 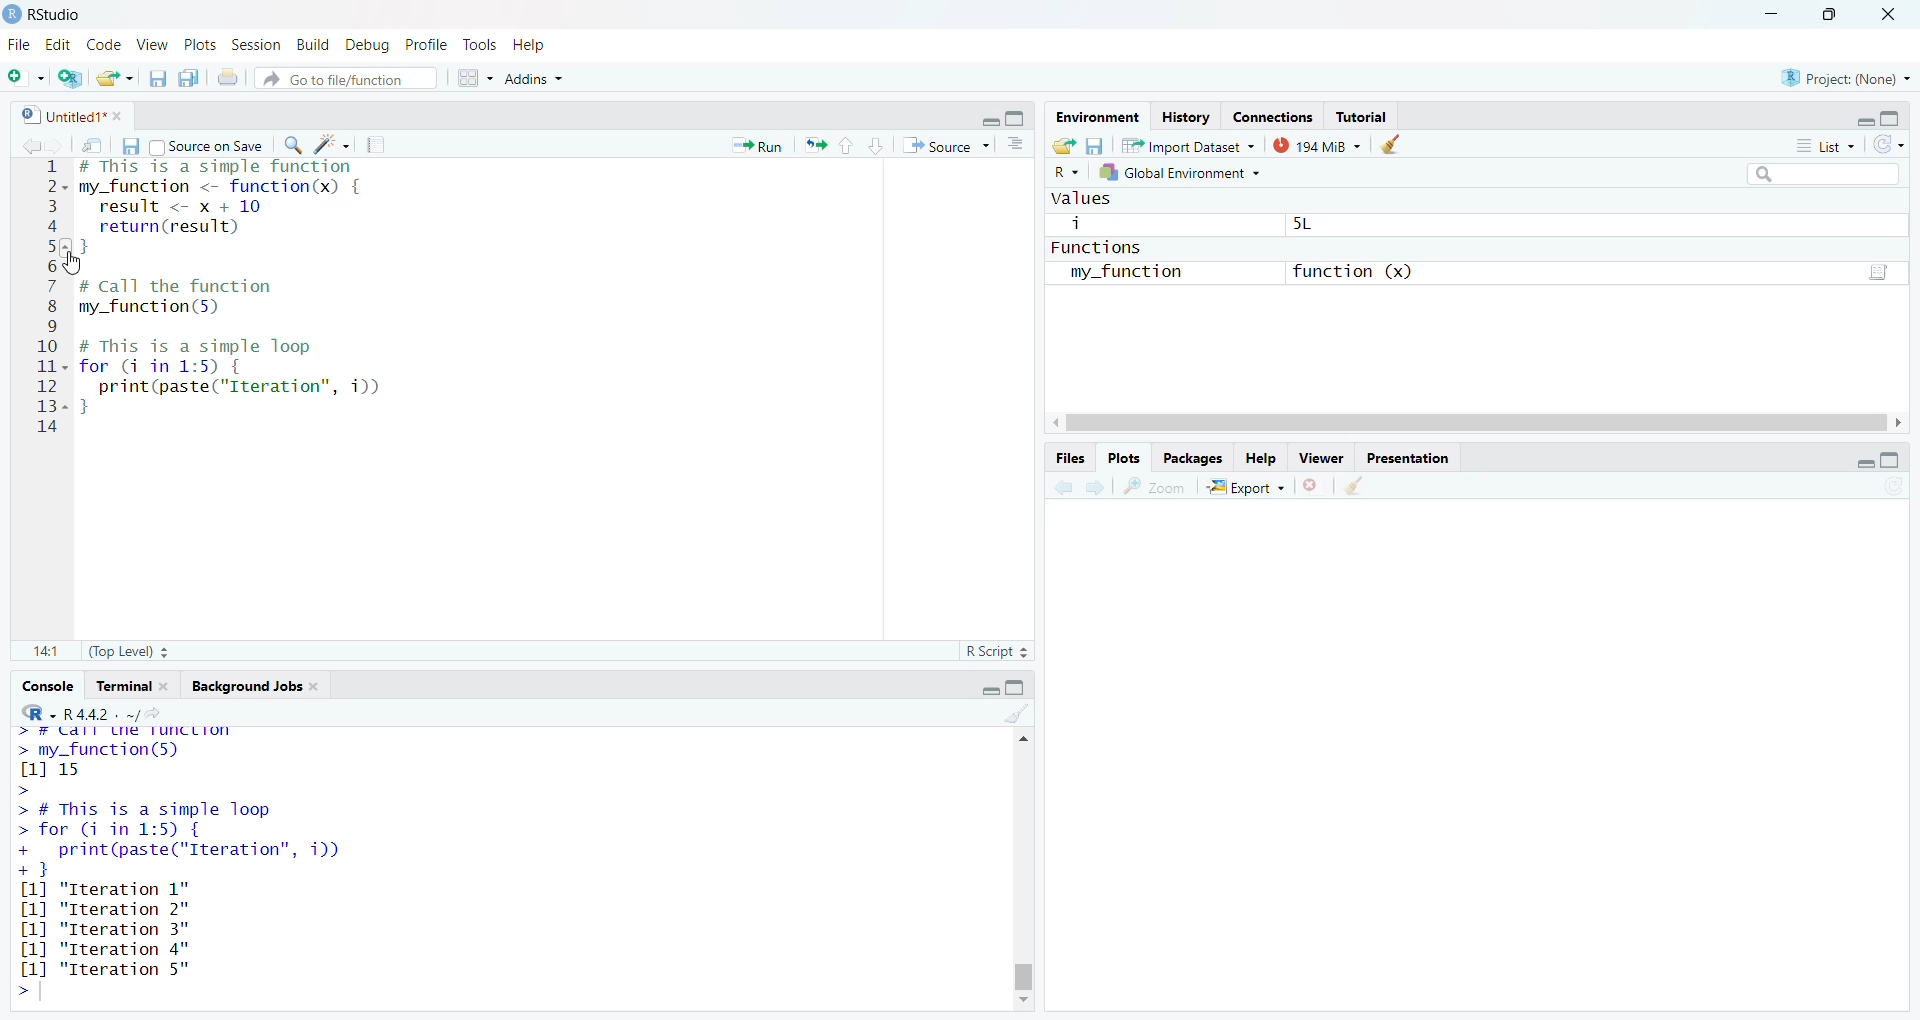 What do you see at coordinates (101, 969) in the screenshot?
I see `[1] "Iteration 5"` at bounding box center [101, 969].